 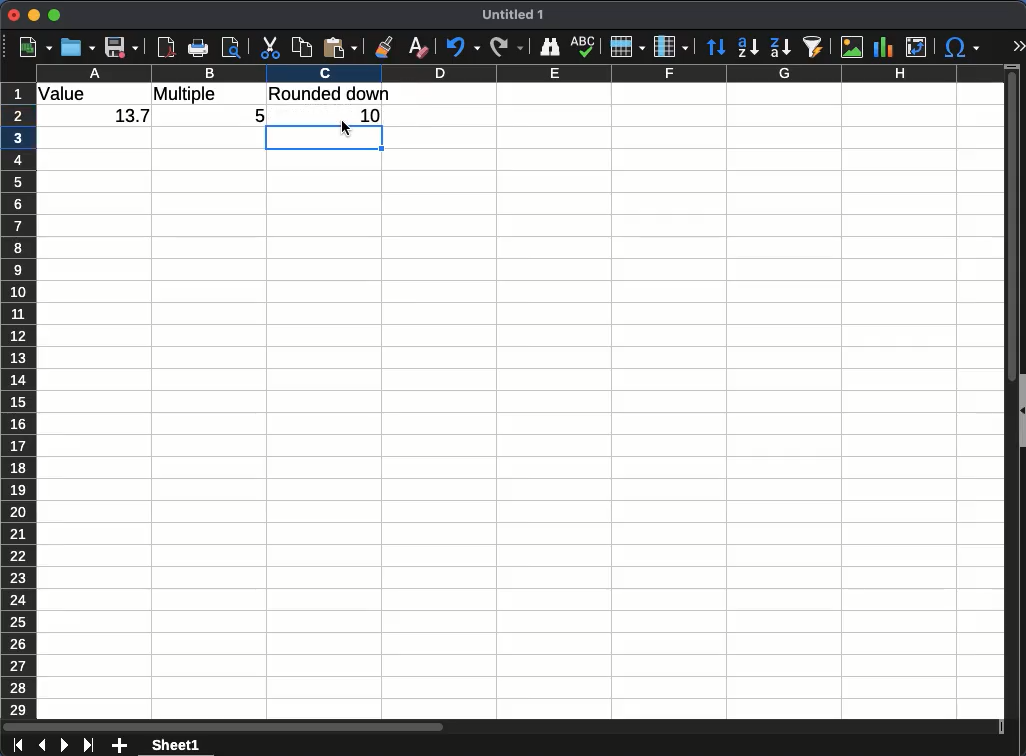 I want to click on selected cell, so click(x=326, y=139).